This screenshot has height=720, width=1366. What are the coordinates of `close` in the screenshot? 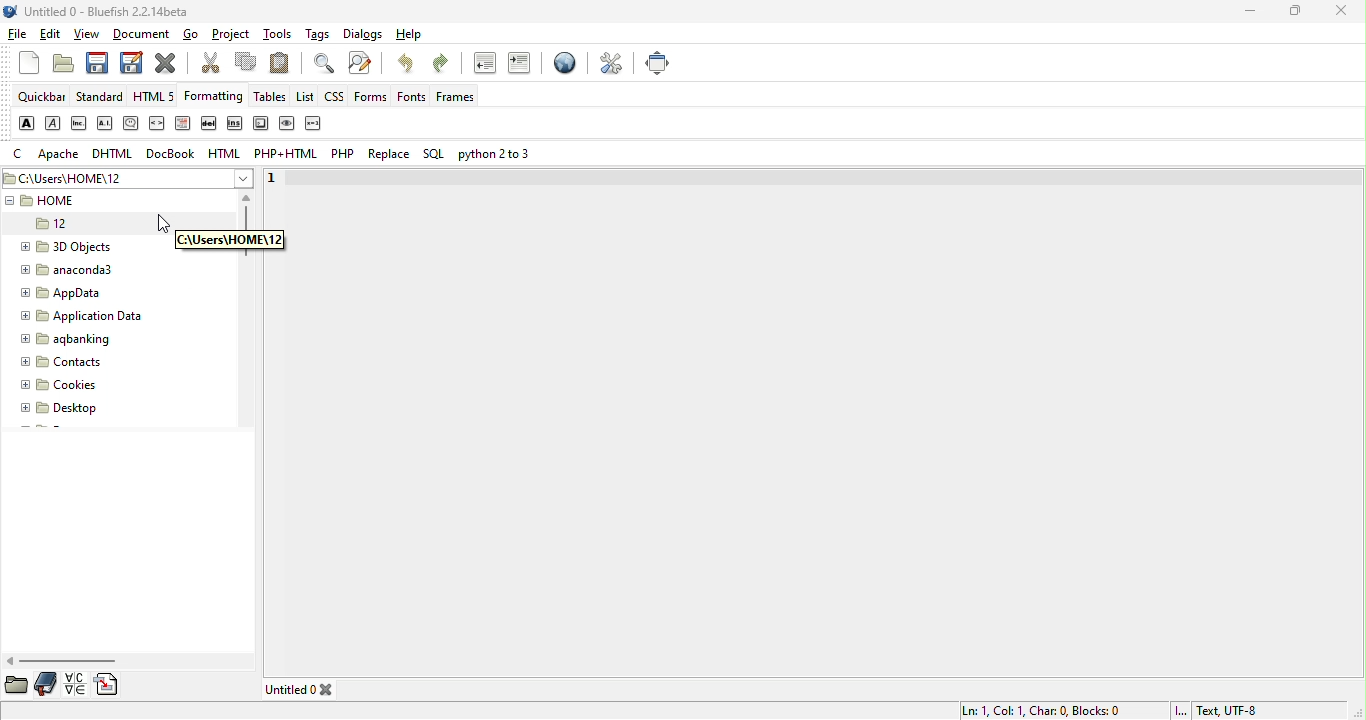 It's located at (1346, 12).